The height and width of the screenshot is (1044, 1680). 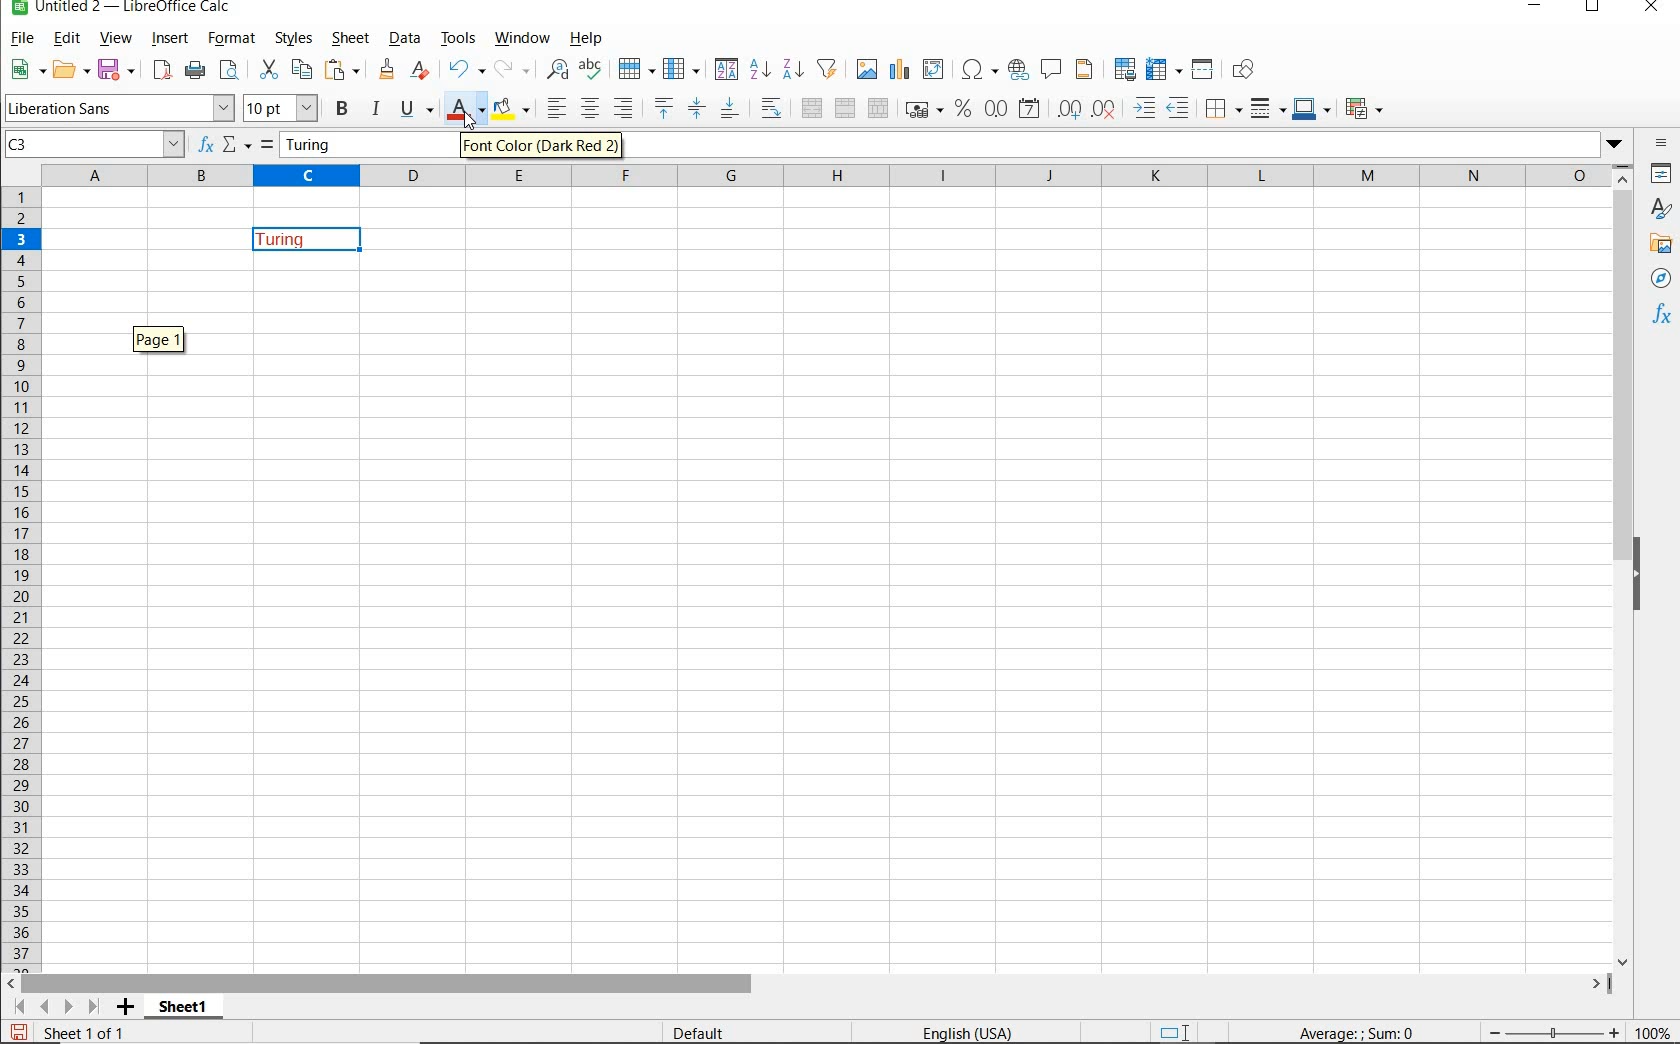 What do you see at coordinates (352, 40) in the screenshot?
I see `SHEET` at bounding box center [352, 40].